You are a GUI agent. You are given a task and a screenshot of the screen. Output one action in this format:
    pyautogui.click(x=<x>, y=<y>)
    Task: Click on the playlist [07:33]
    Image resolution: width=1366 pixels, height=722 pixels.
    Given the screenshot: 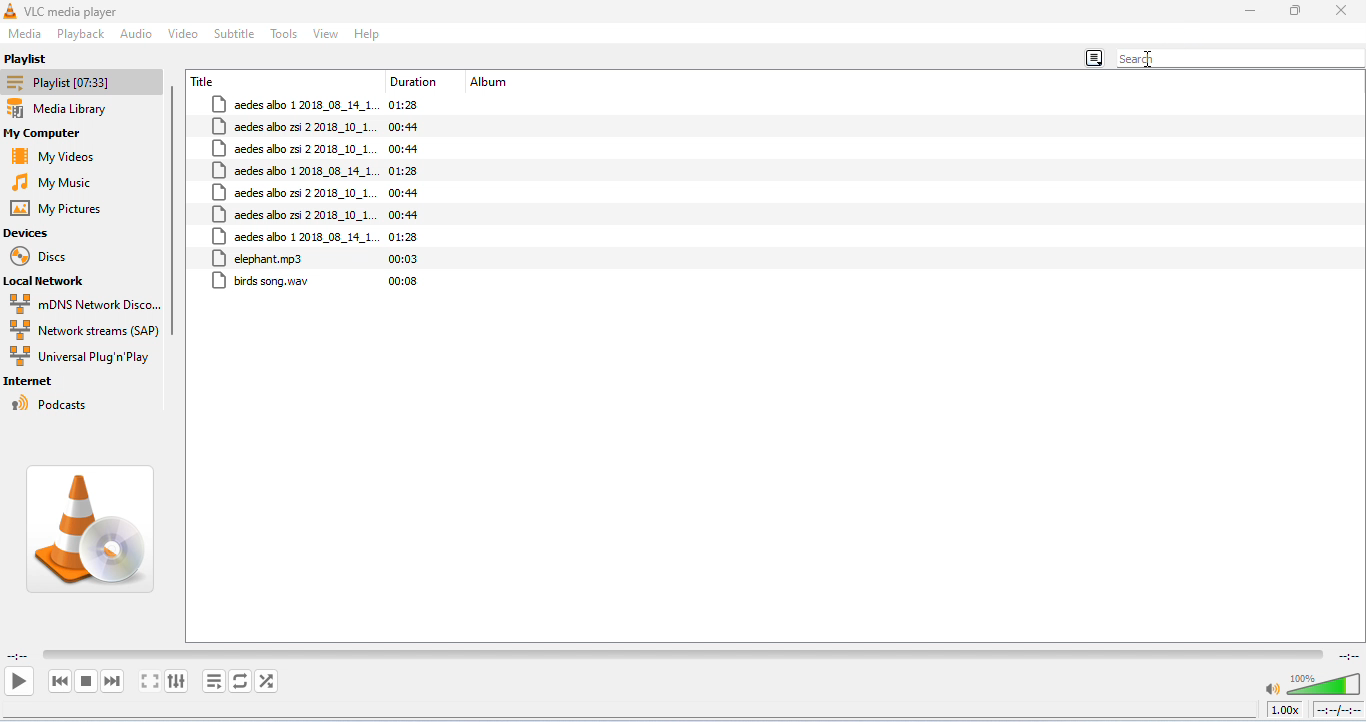 What is the action you would take?
    pyautogui.click(x=83, y=82)
    